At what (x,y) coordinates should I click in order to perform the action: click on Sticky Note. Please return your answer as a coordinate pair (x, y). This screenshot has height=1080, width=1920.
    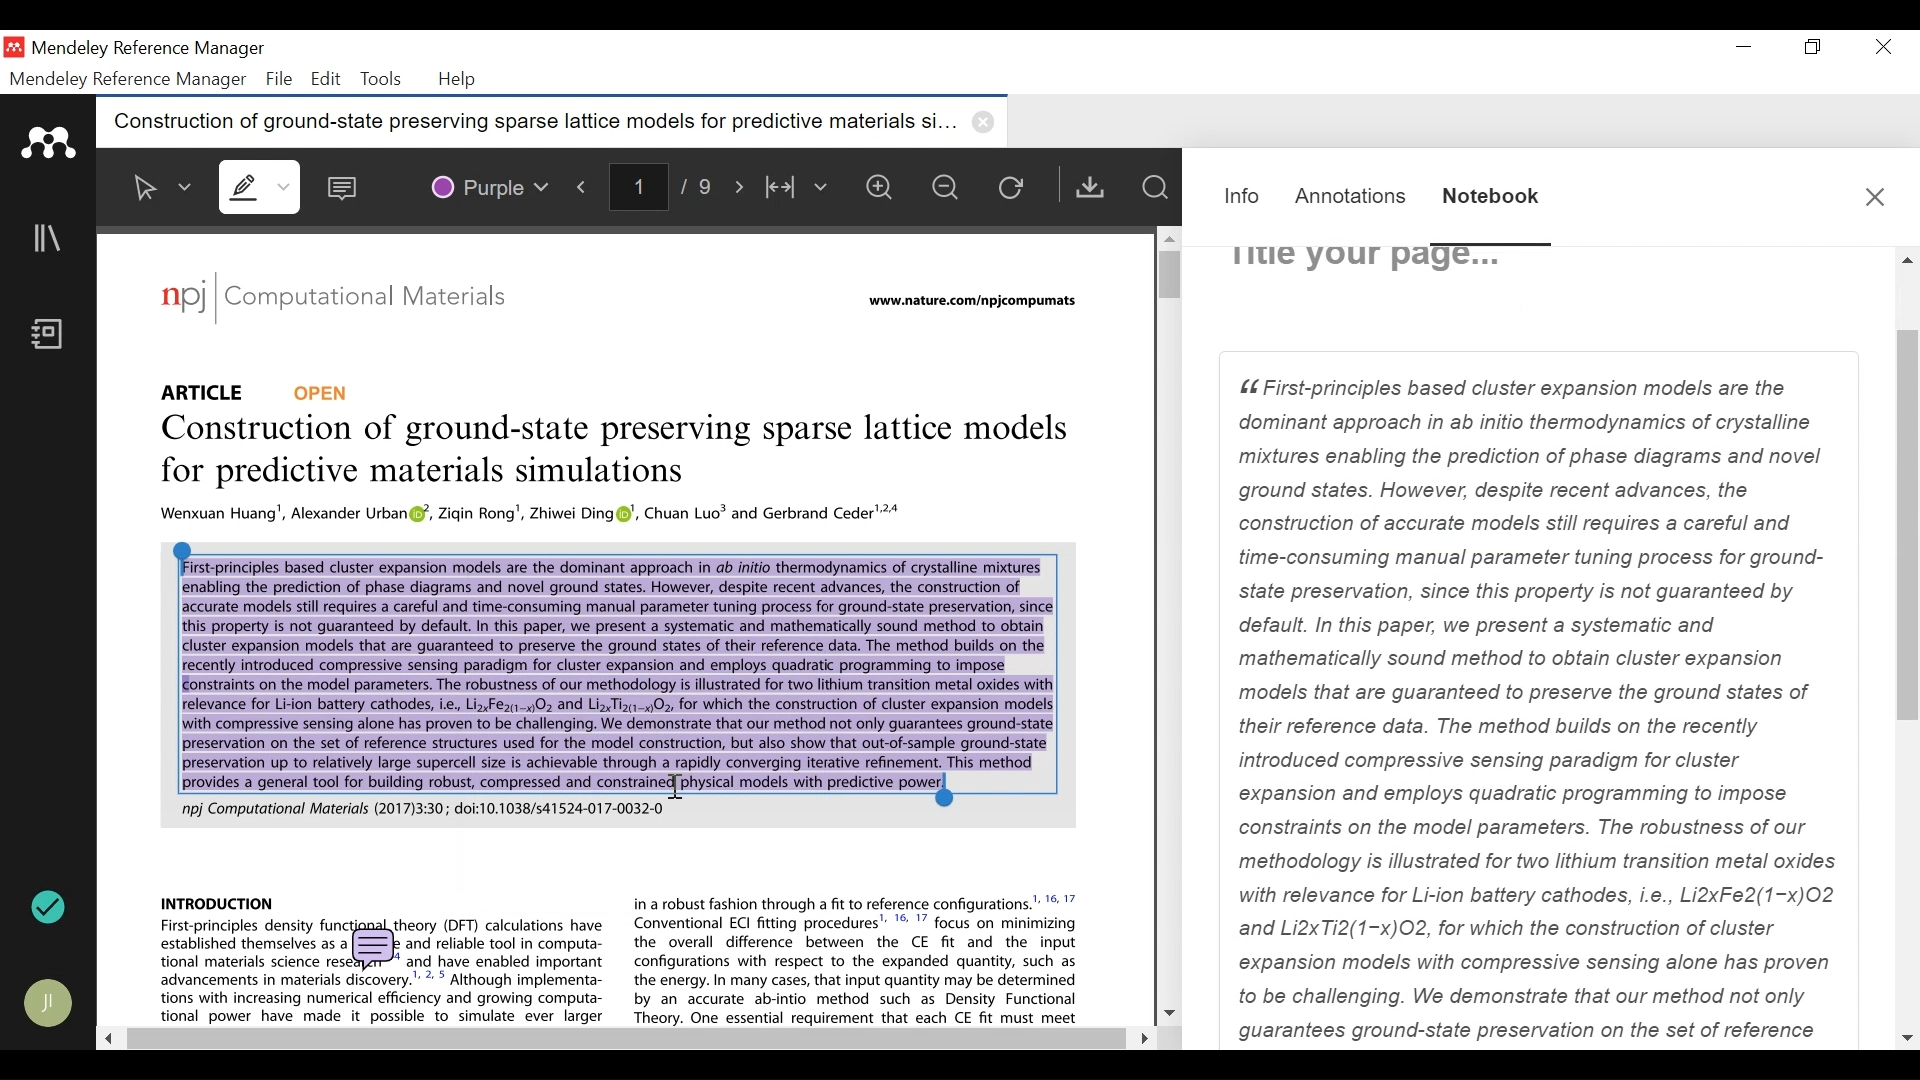
    Looking at the image, I should click on (347, 183).